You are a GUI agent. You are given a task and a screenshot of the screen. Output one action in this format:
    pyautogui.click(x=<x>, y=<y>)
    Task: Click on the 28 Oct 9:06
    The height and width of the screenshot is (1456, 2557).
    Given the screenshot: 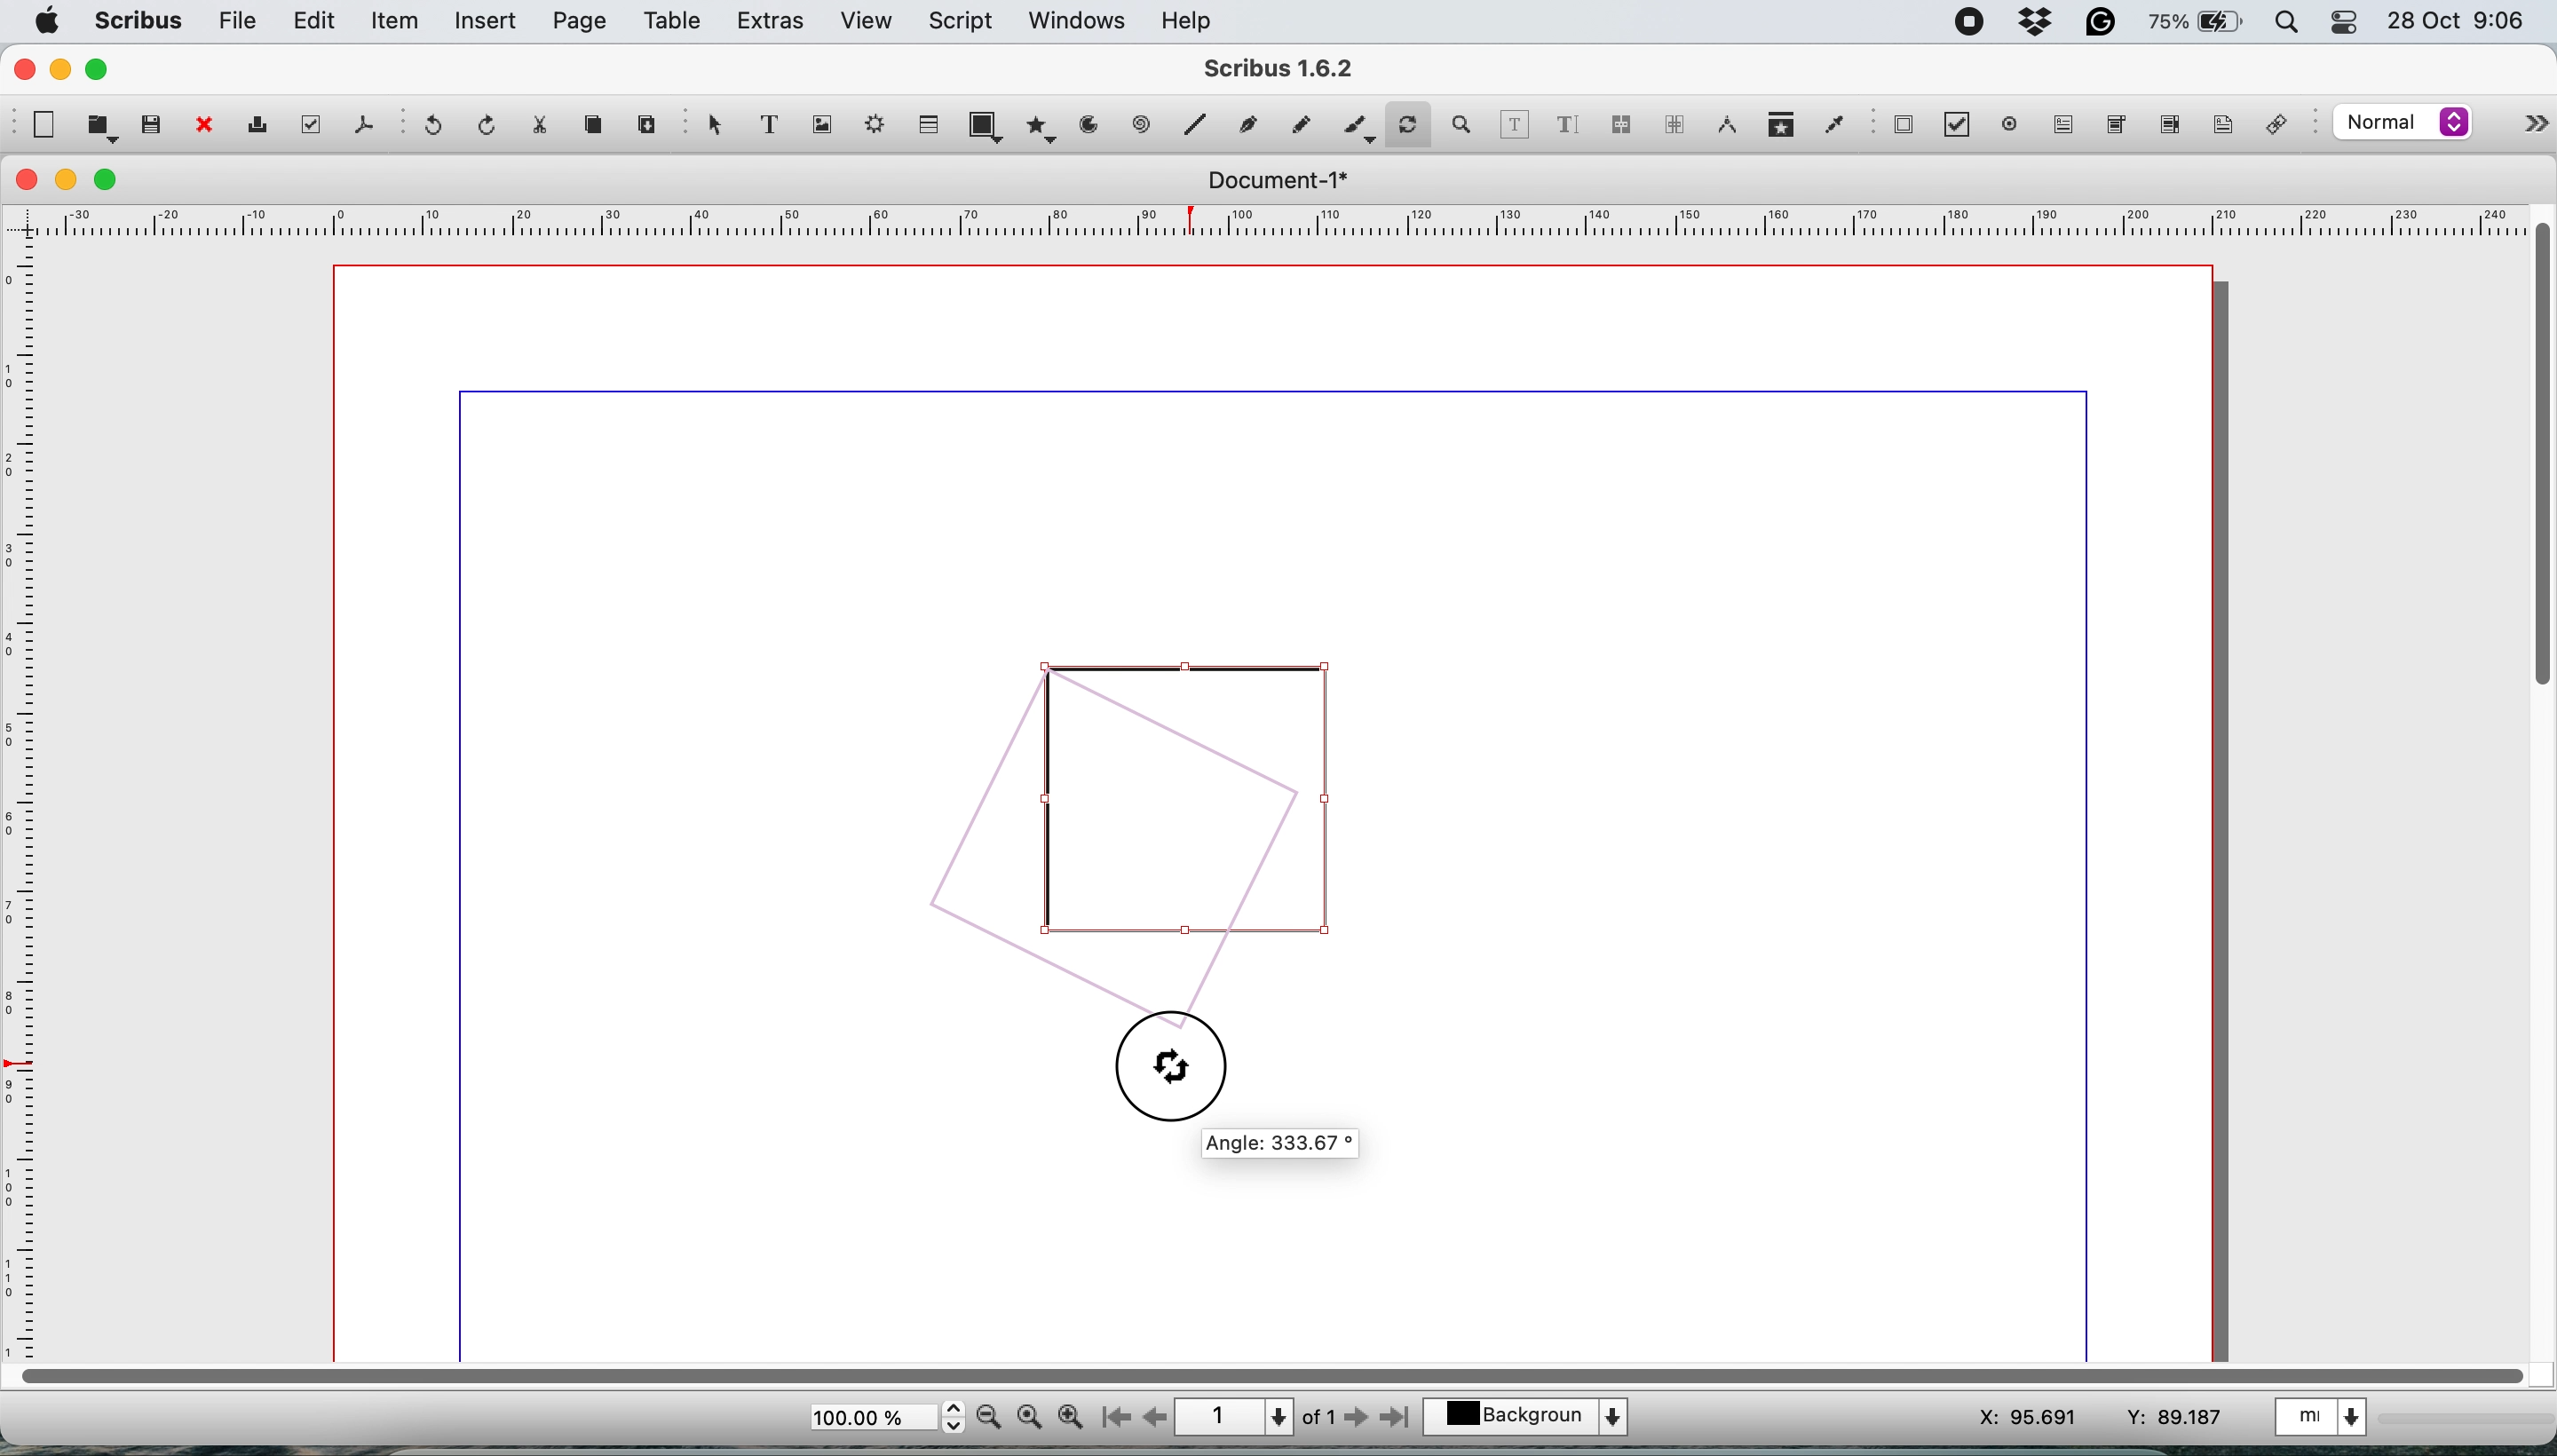 What is the action you would take?
    pyautogui.click(x=2451, y=20)
    